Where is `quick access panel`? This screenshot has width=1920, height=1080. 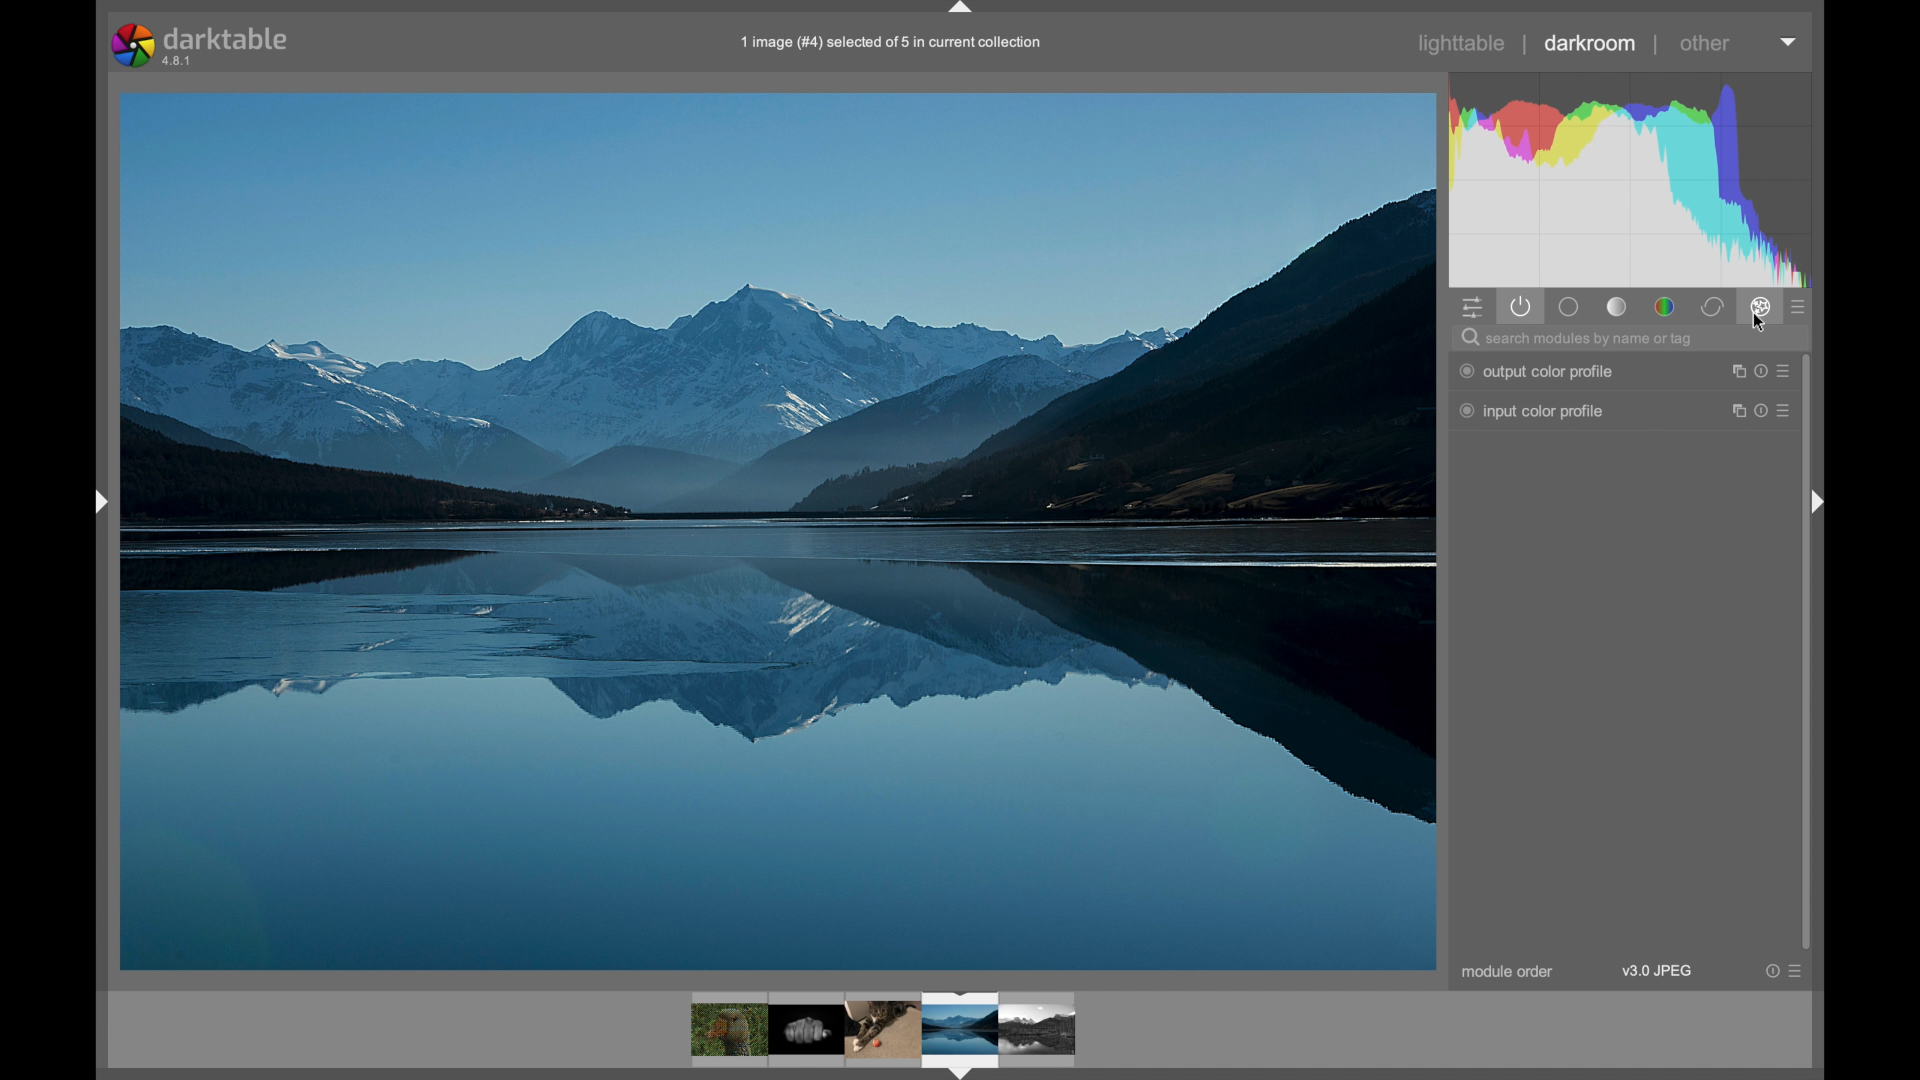
quick access panel is located at coordinates (1474, 309).